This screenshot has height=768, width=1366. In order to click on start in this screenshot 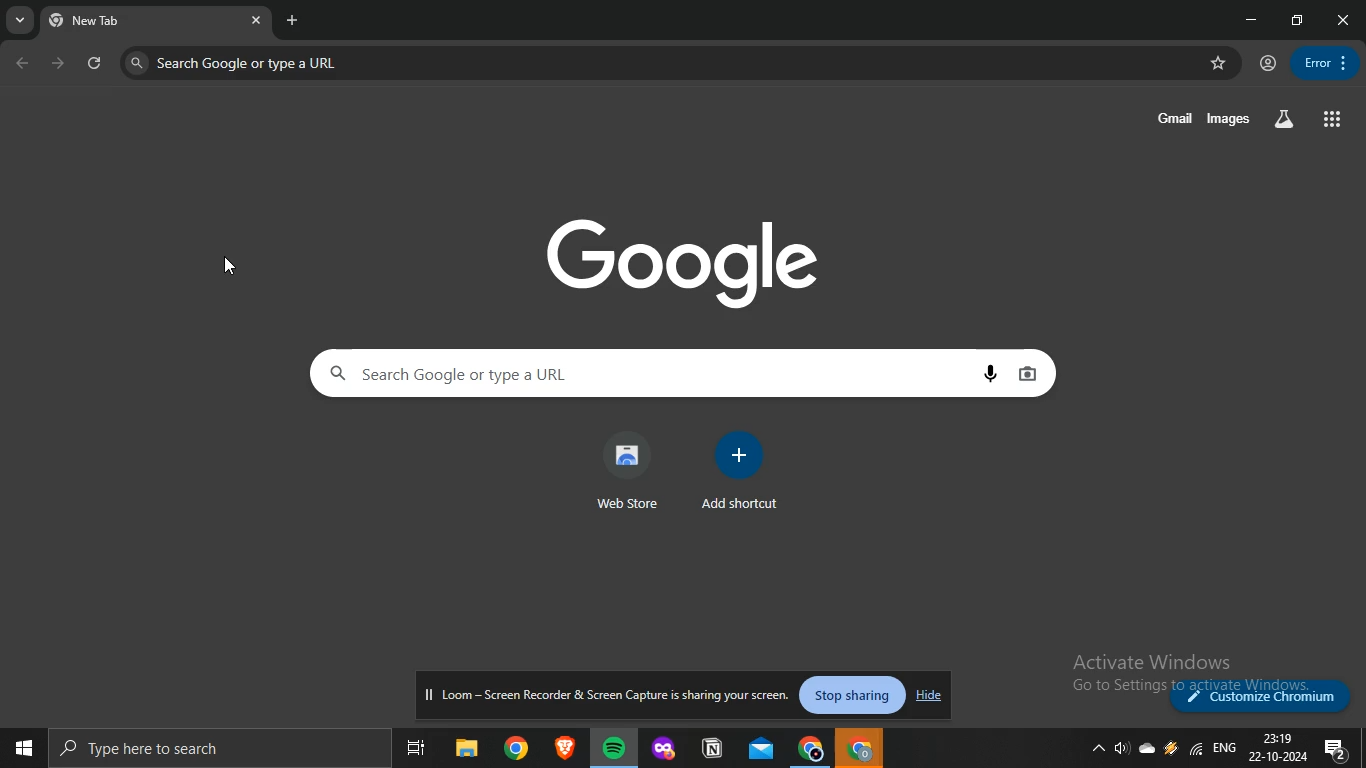, I will do `click(21, 745)`.